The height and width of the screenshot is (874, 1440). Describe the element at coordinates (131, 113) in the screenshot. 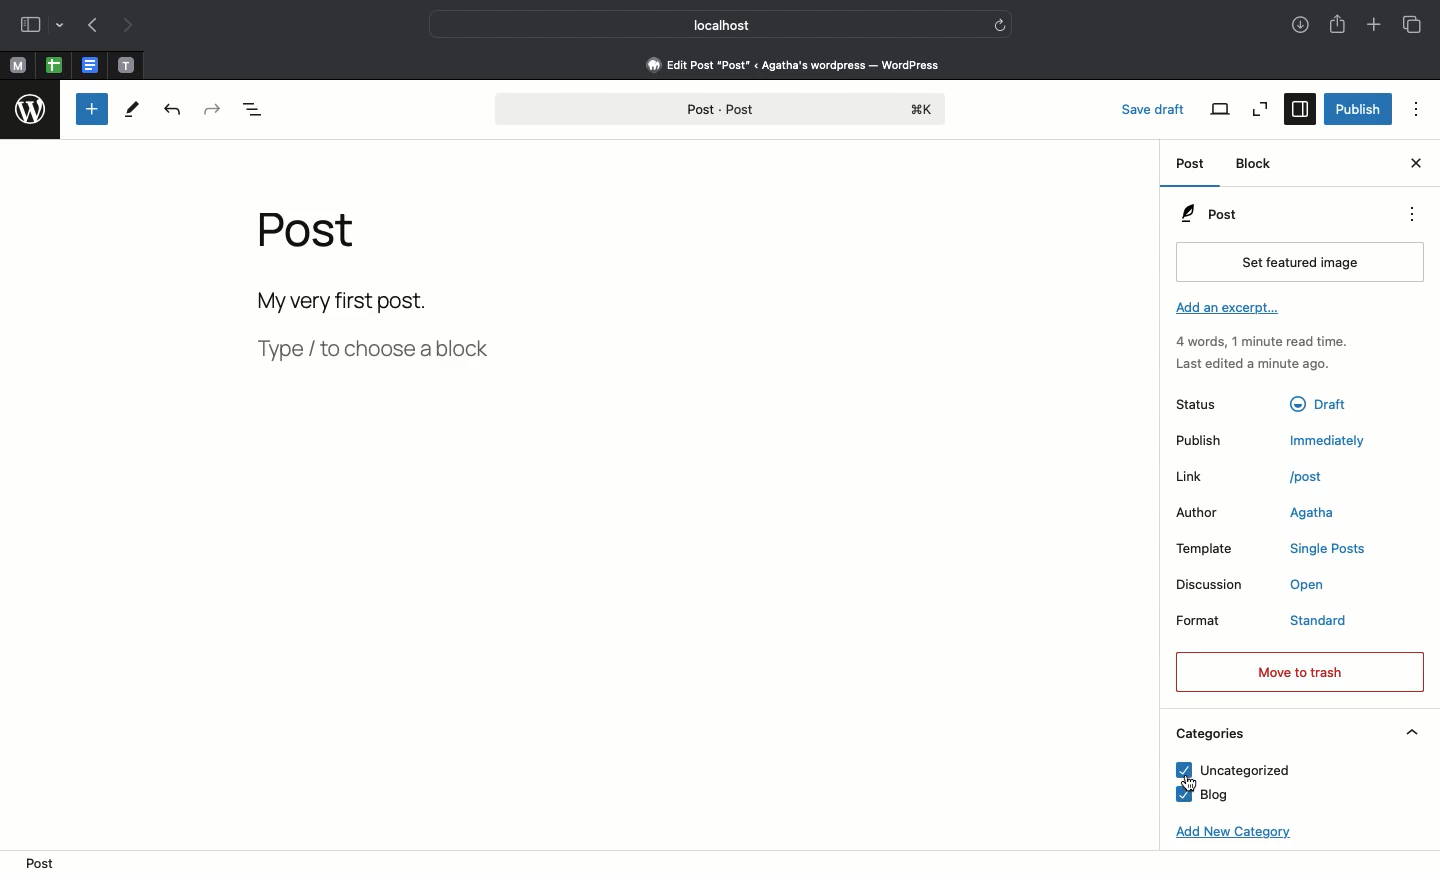

I see `Tools` at that location.